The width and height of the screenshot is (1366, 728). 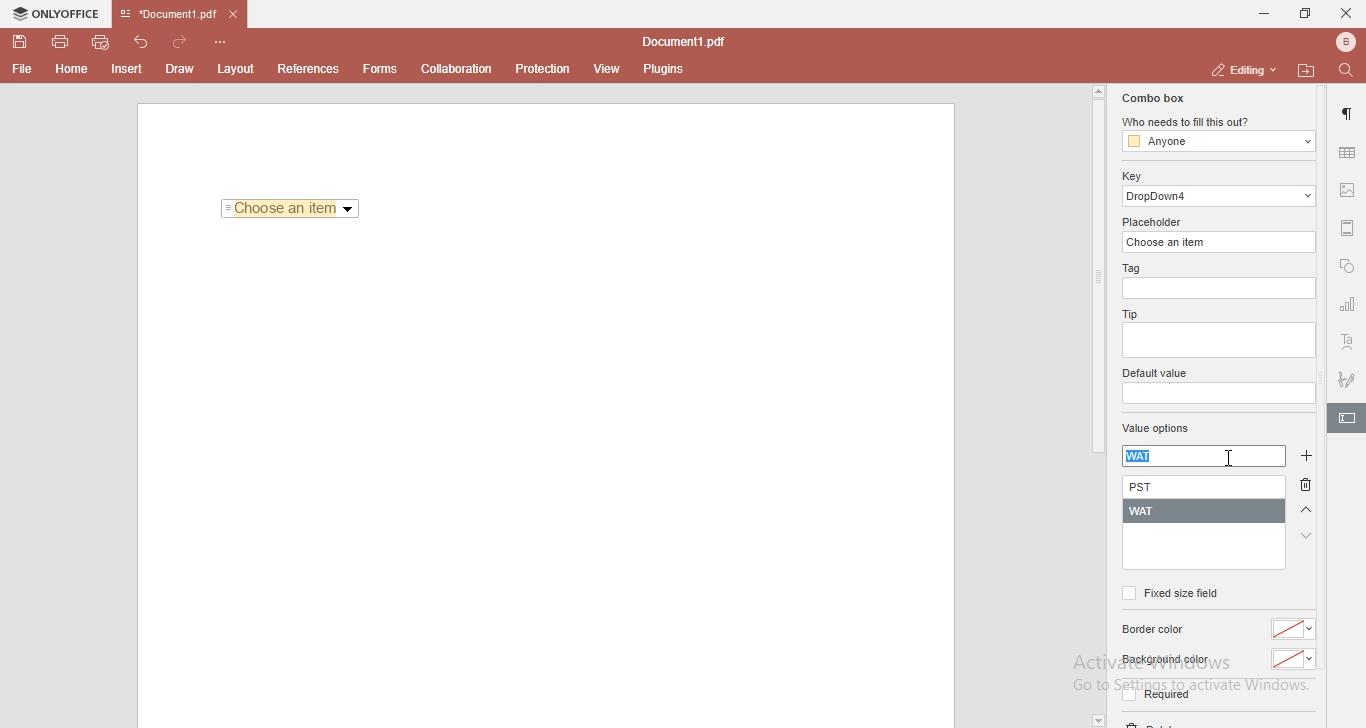 What do you see at coordinates (1129, 269) in the screenshot?
I see `tag` at bounding box center [1129, 269].